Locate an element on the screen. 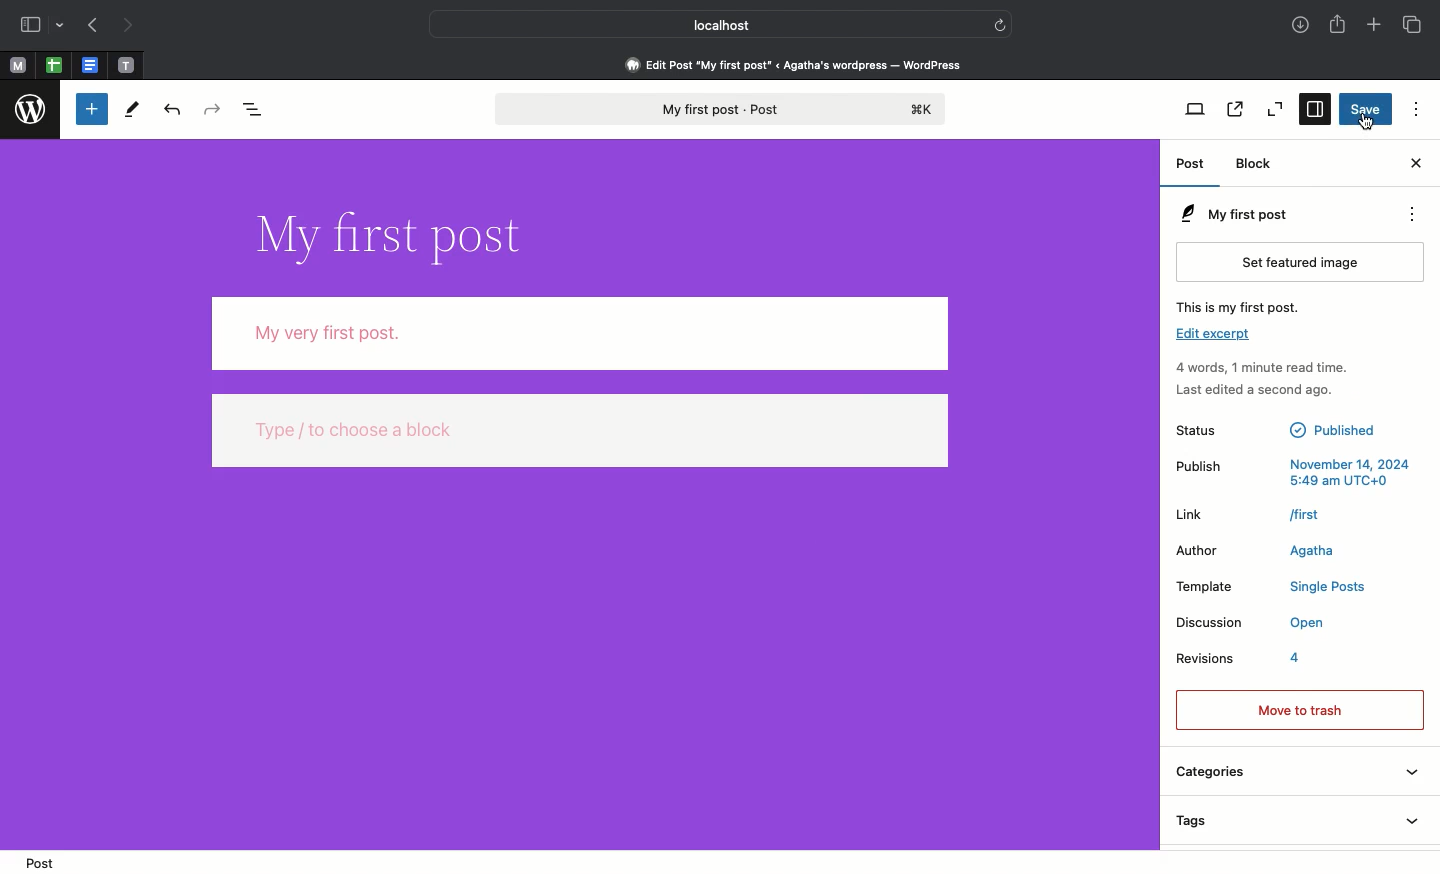 Image resolution: width=1440 pixels, height=874 pixels. text tab is located at coordinates (126, 61).